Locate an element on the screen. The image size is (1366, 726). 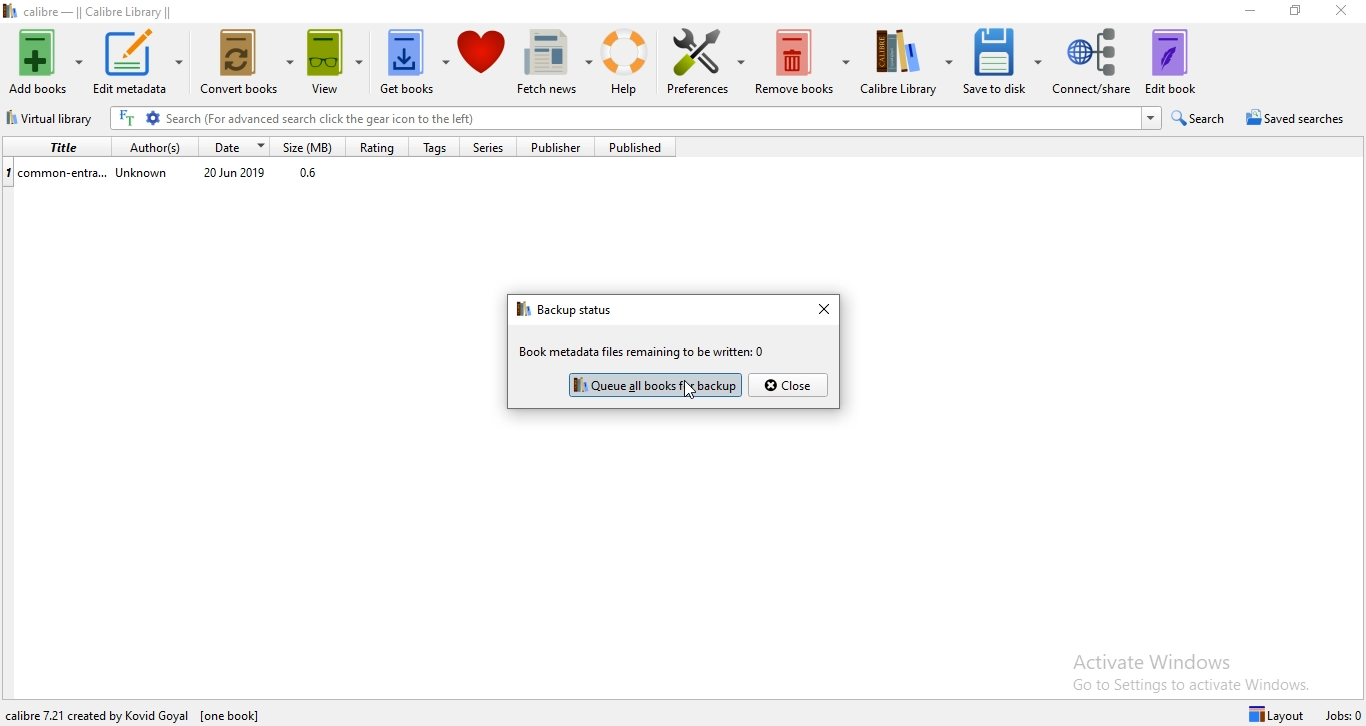
Save to disk is located at coordinates (1006, 64).